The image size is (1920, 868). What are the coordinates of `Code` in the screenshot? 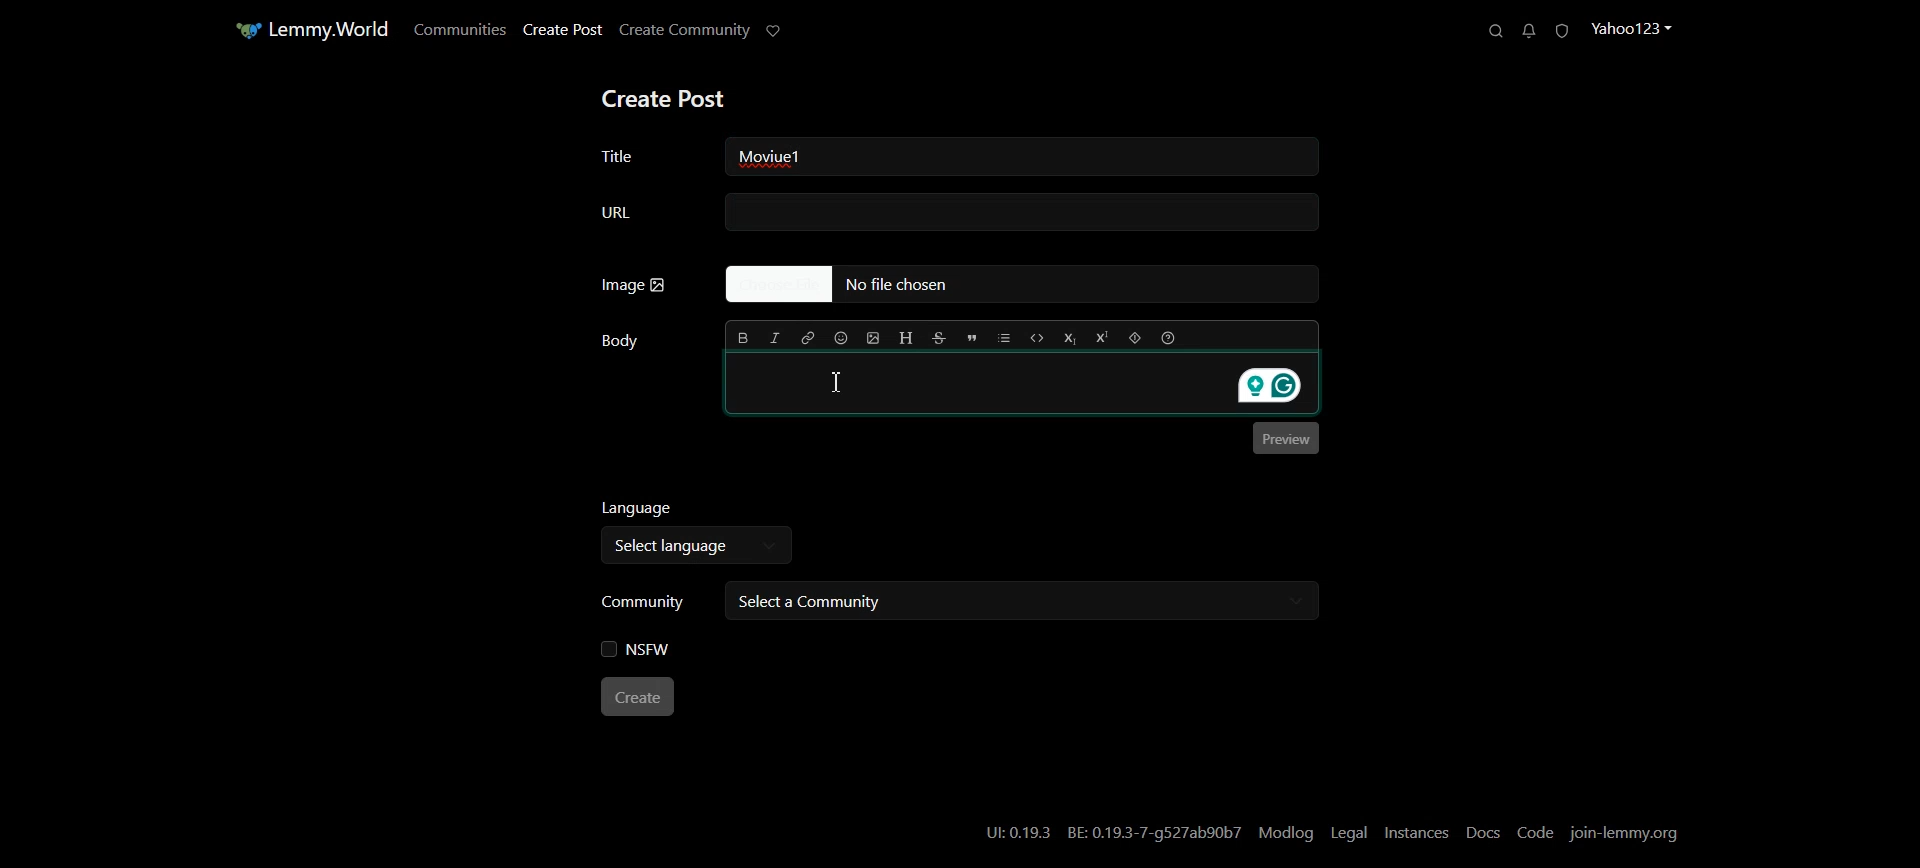 It's located at (1537, 832).